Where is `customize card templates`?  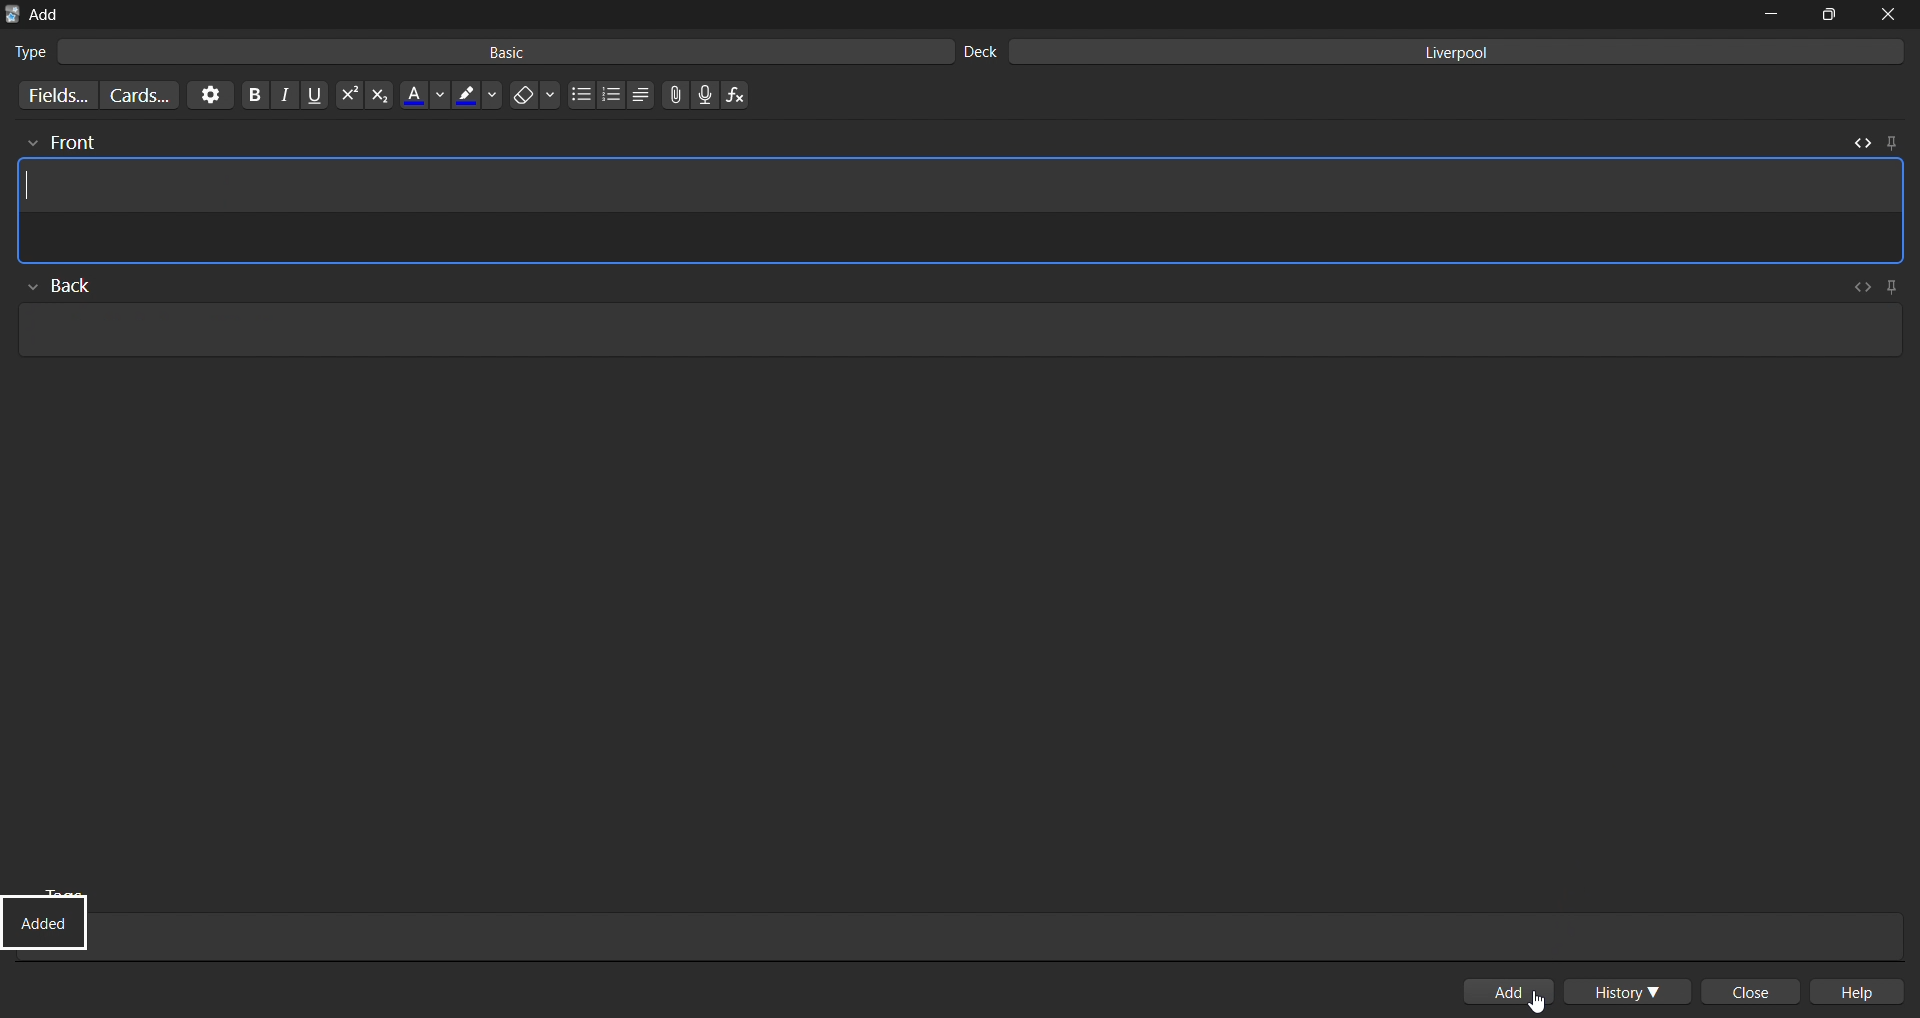 customize card templates is located at coordinates (139, 94).